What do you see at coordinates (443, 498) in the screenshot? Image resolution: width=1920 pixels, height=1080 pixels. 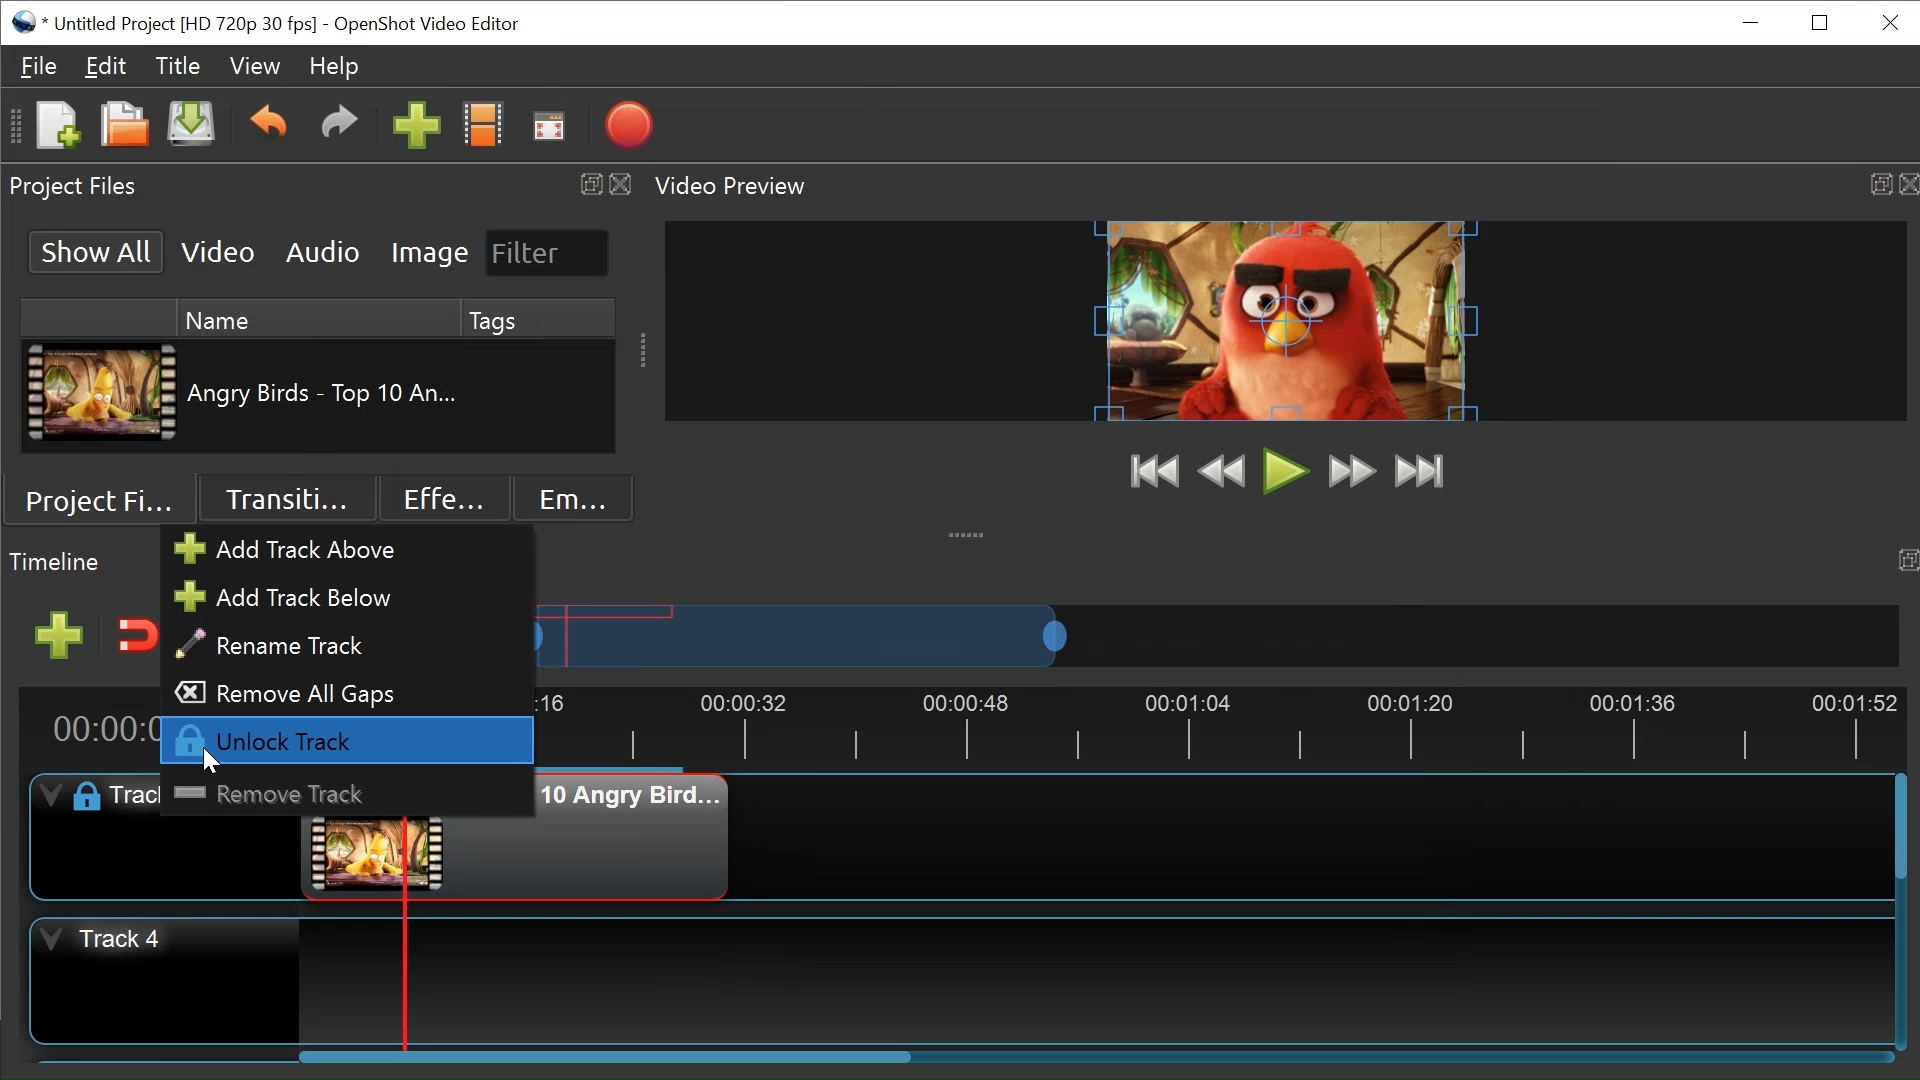 I see `Effects` at bounding box center [443, 498].